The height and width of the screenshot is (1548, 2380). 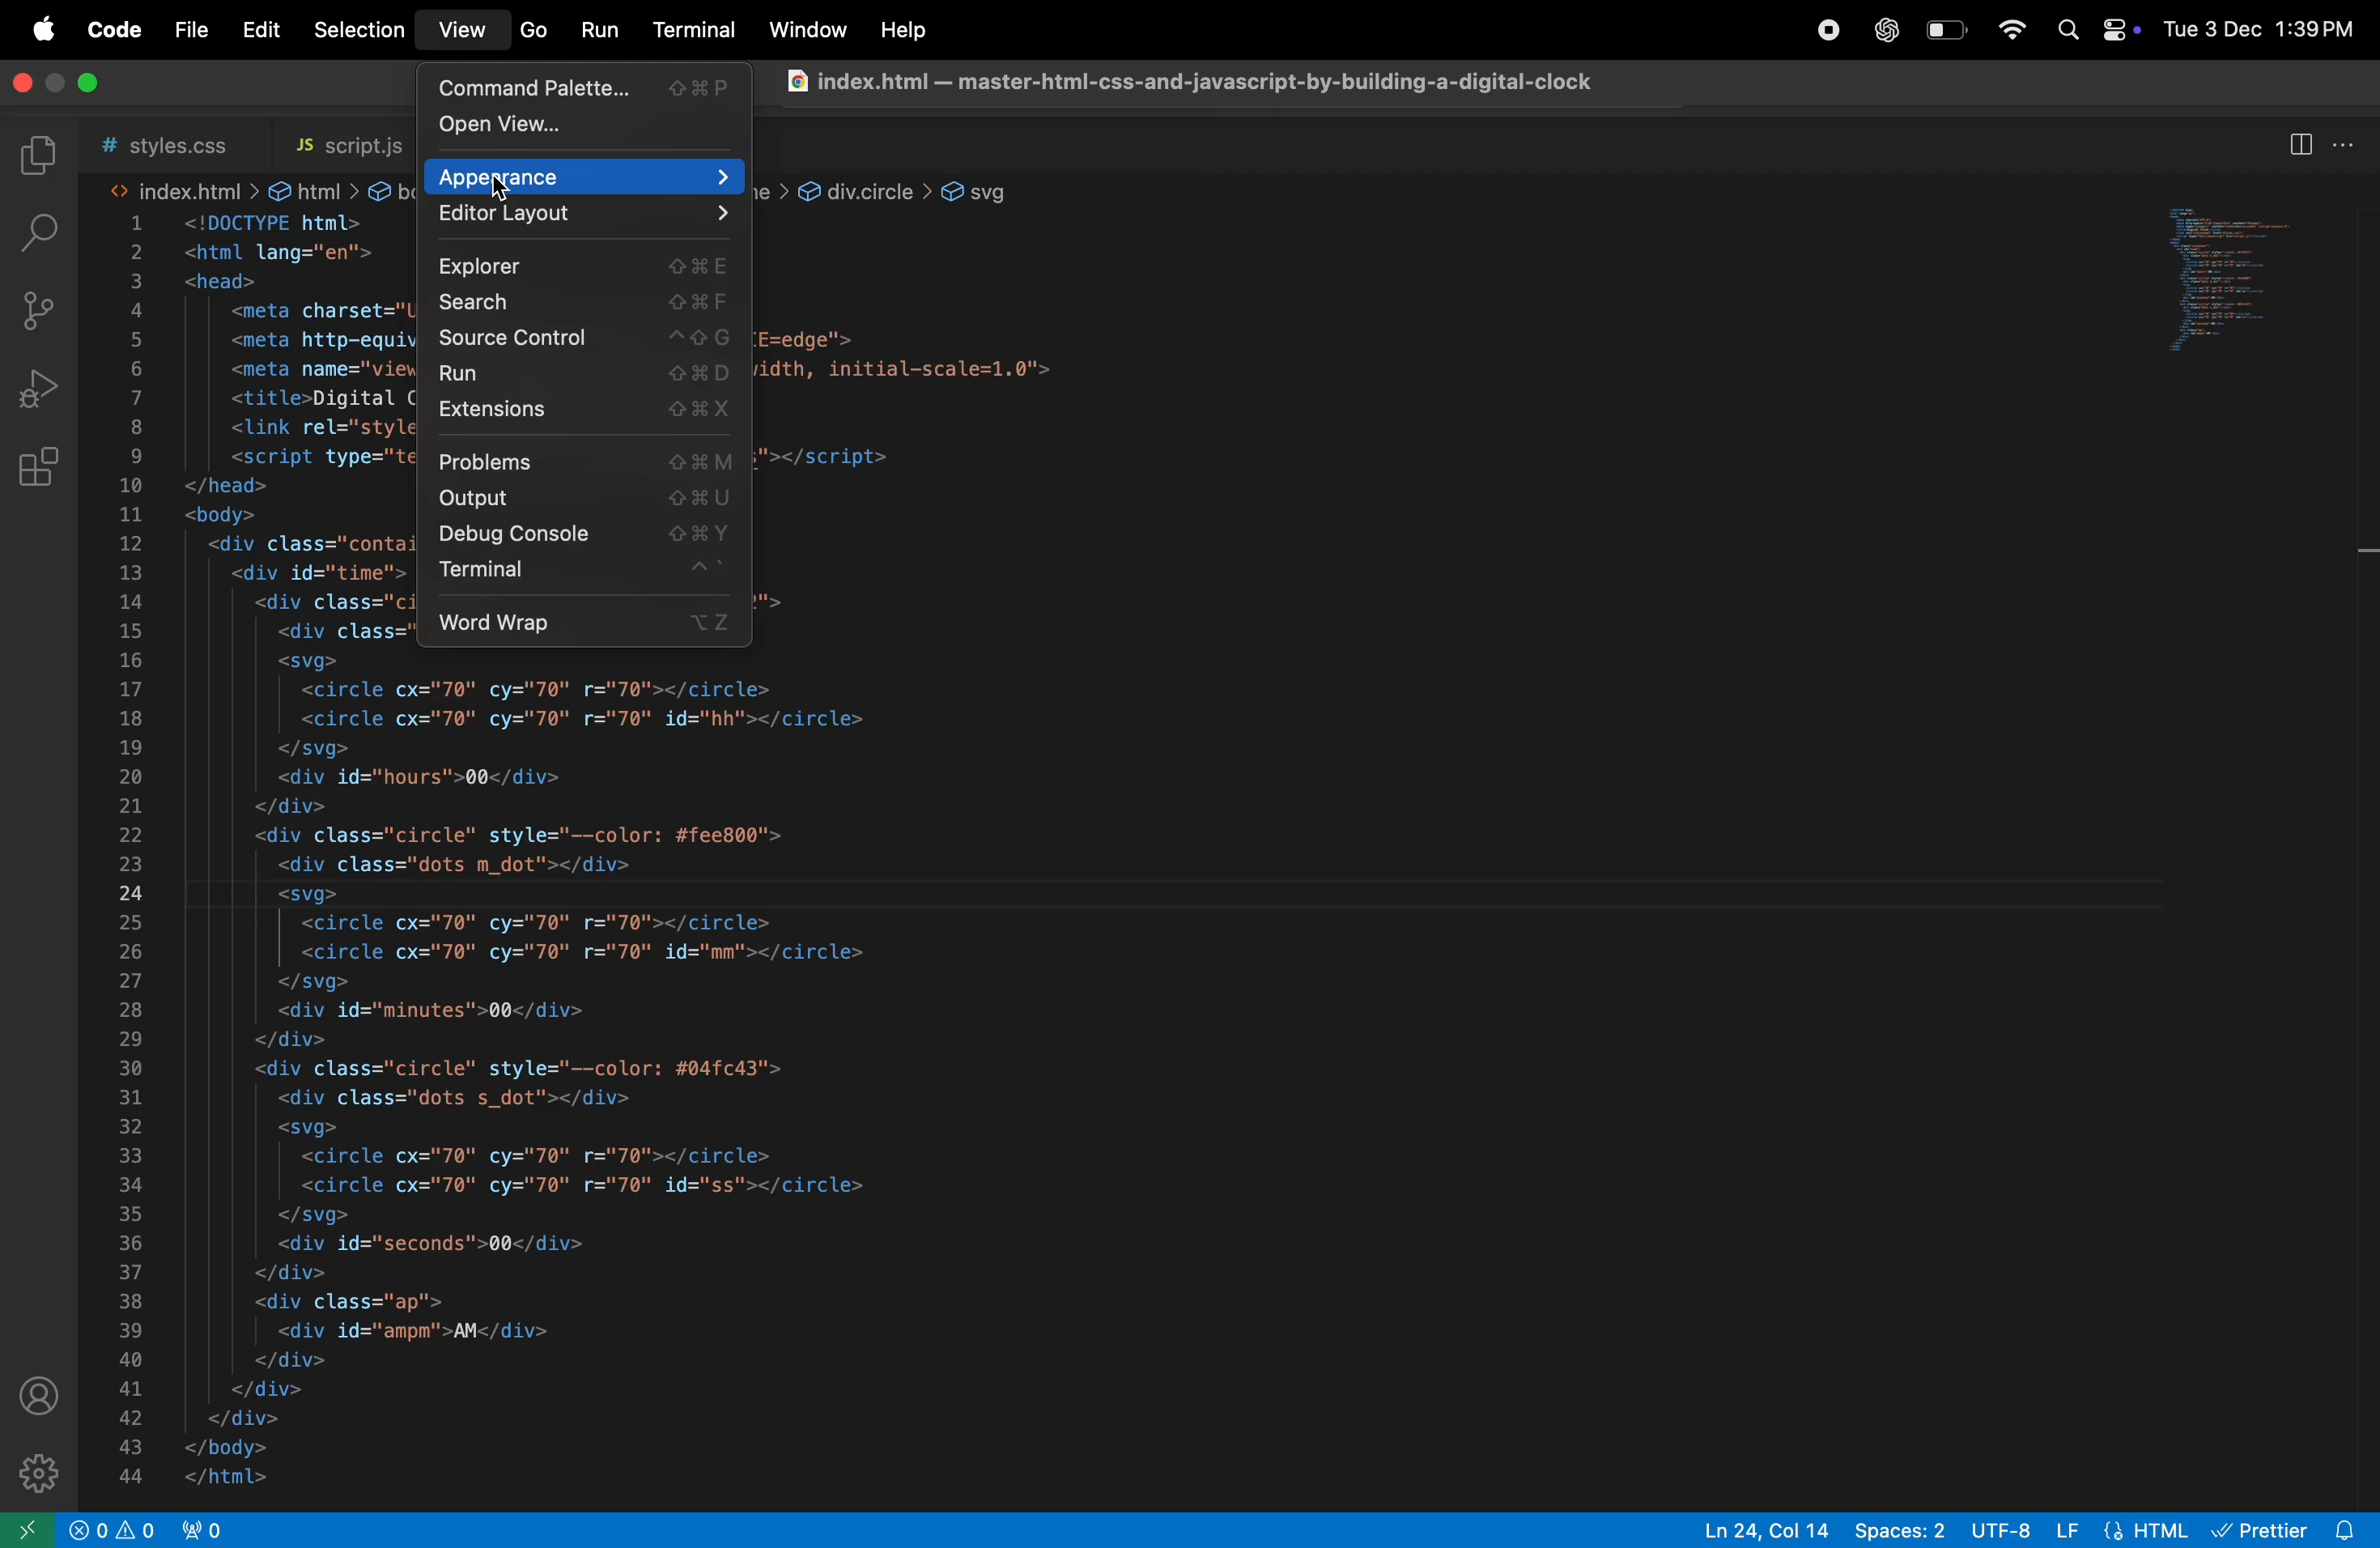 What do you see at coordinates (175, 1530) in the screenshot?
I see `no ports opned` at bounding box center [175, 1530].